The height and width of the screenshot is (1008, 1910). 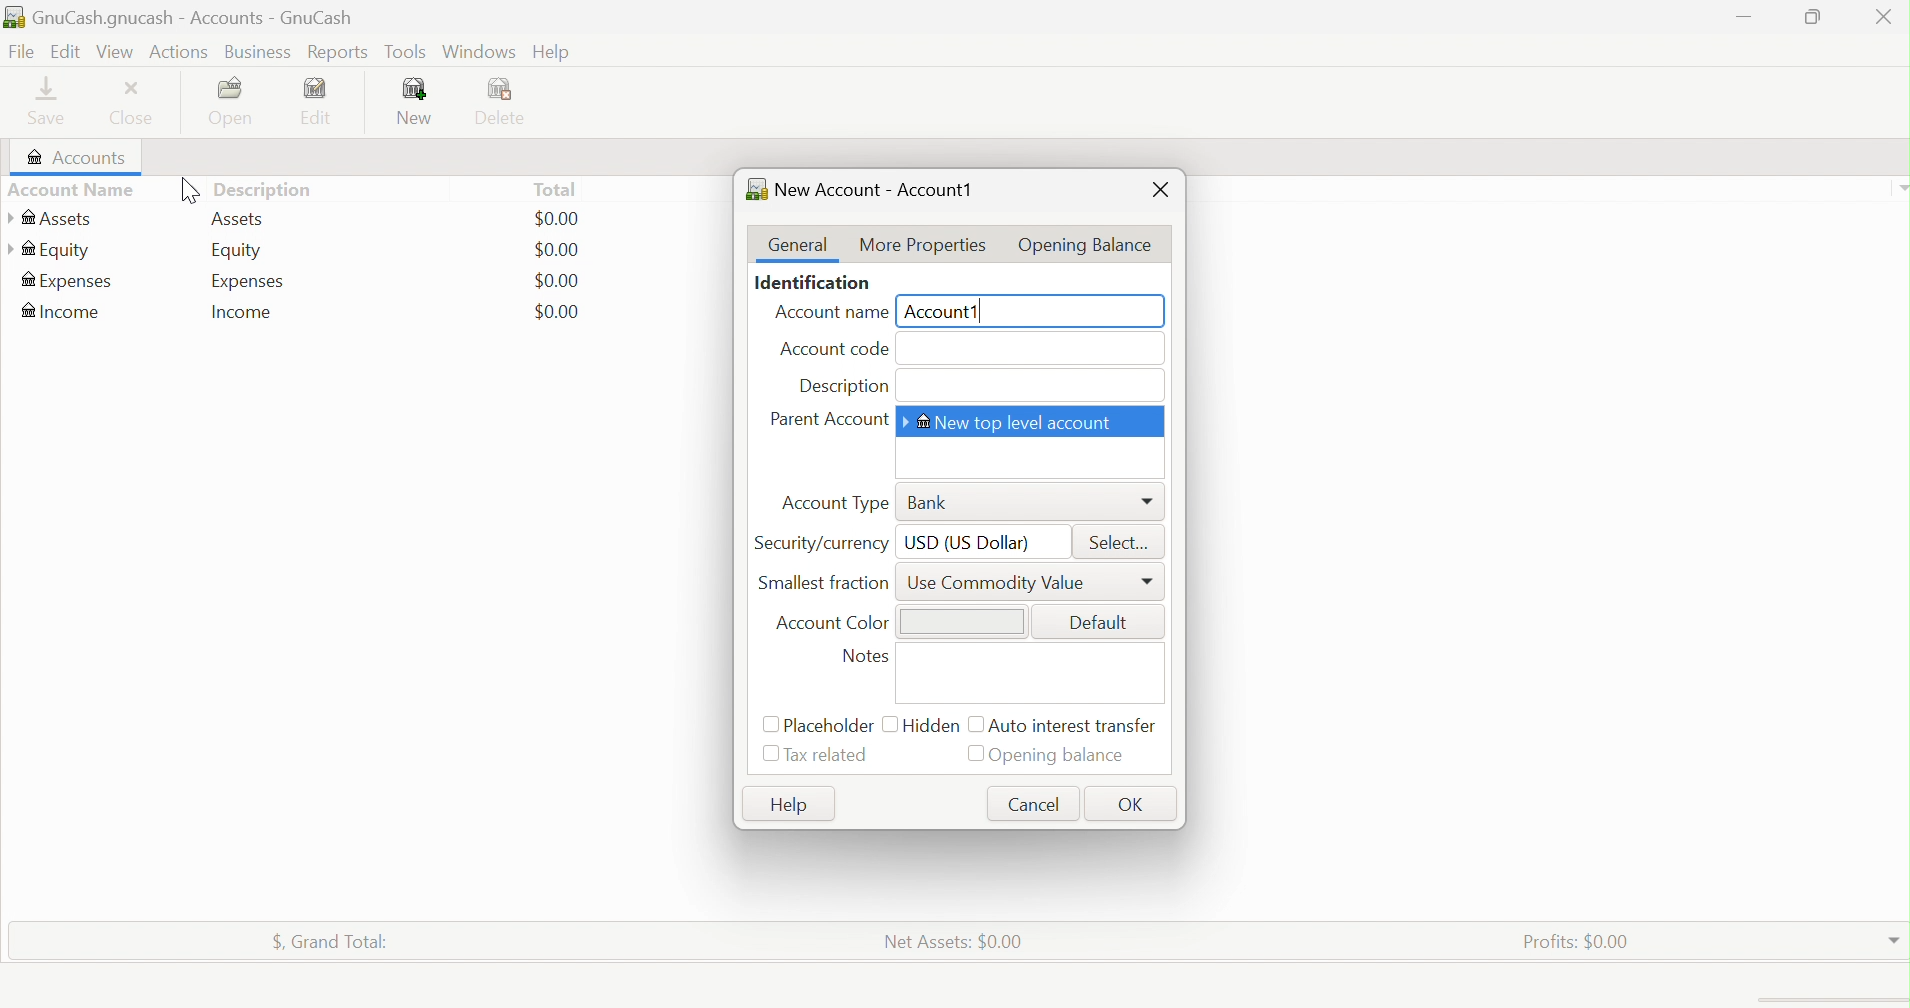 I want to click on Help, so click(x=786, y=805).